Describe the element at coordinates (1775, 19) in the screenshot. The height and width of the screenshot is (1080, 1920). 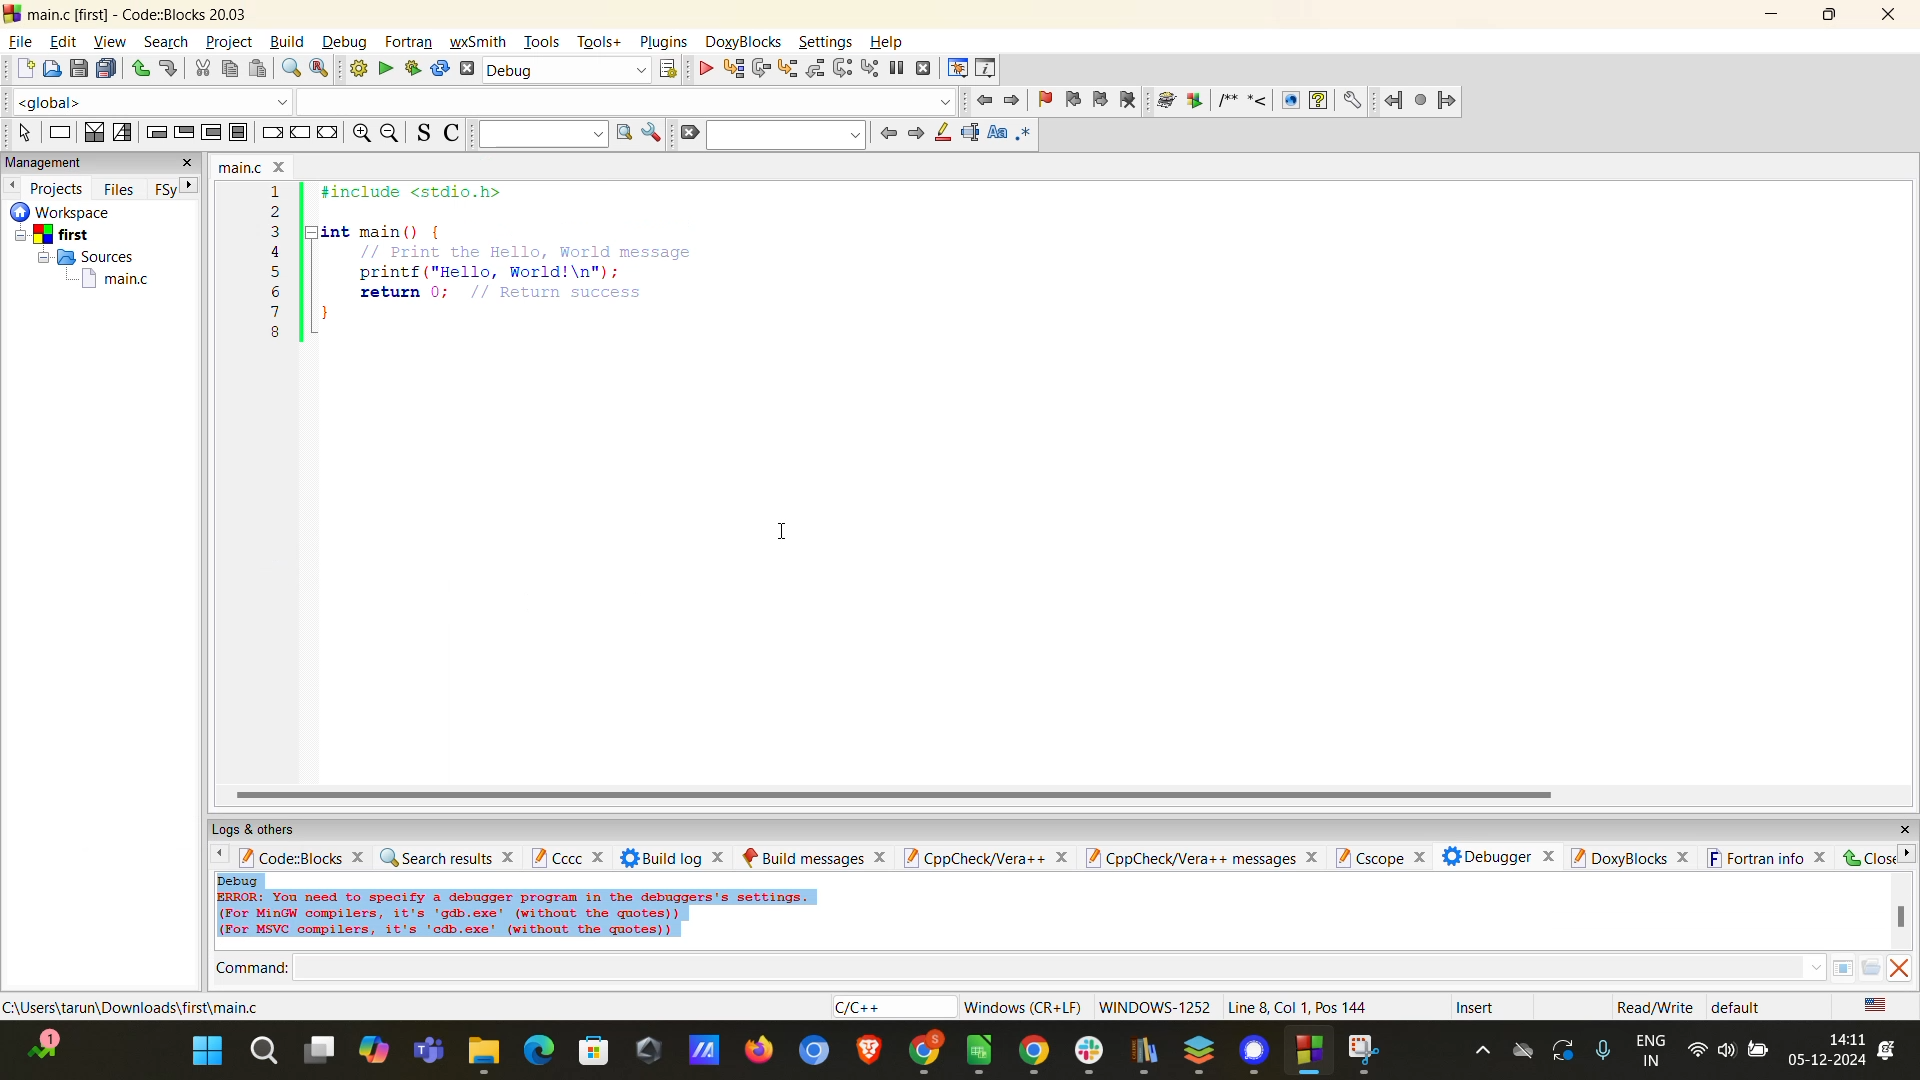
I see `minimize` at that location.